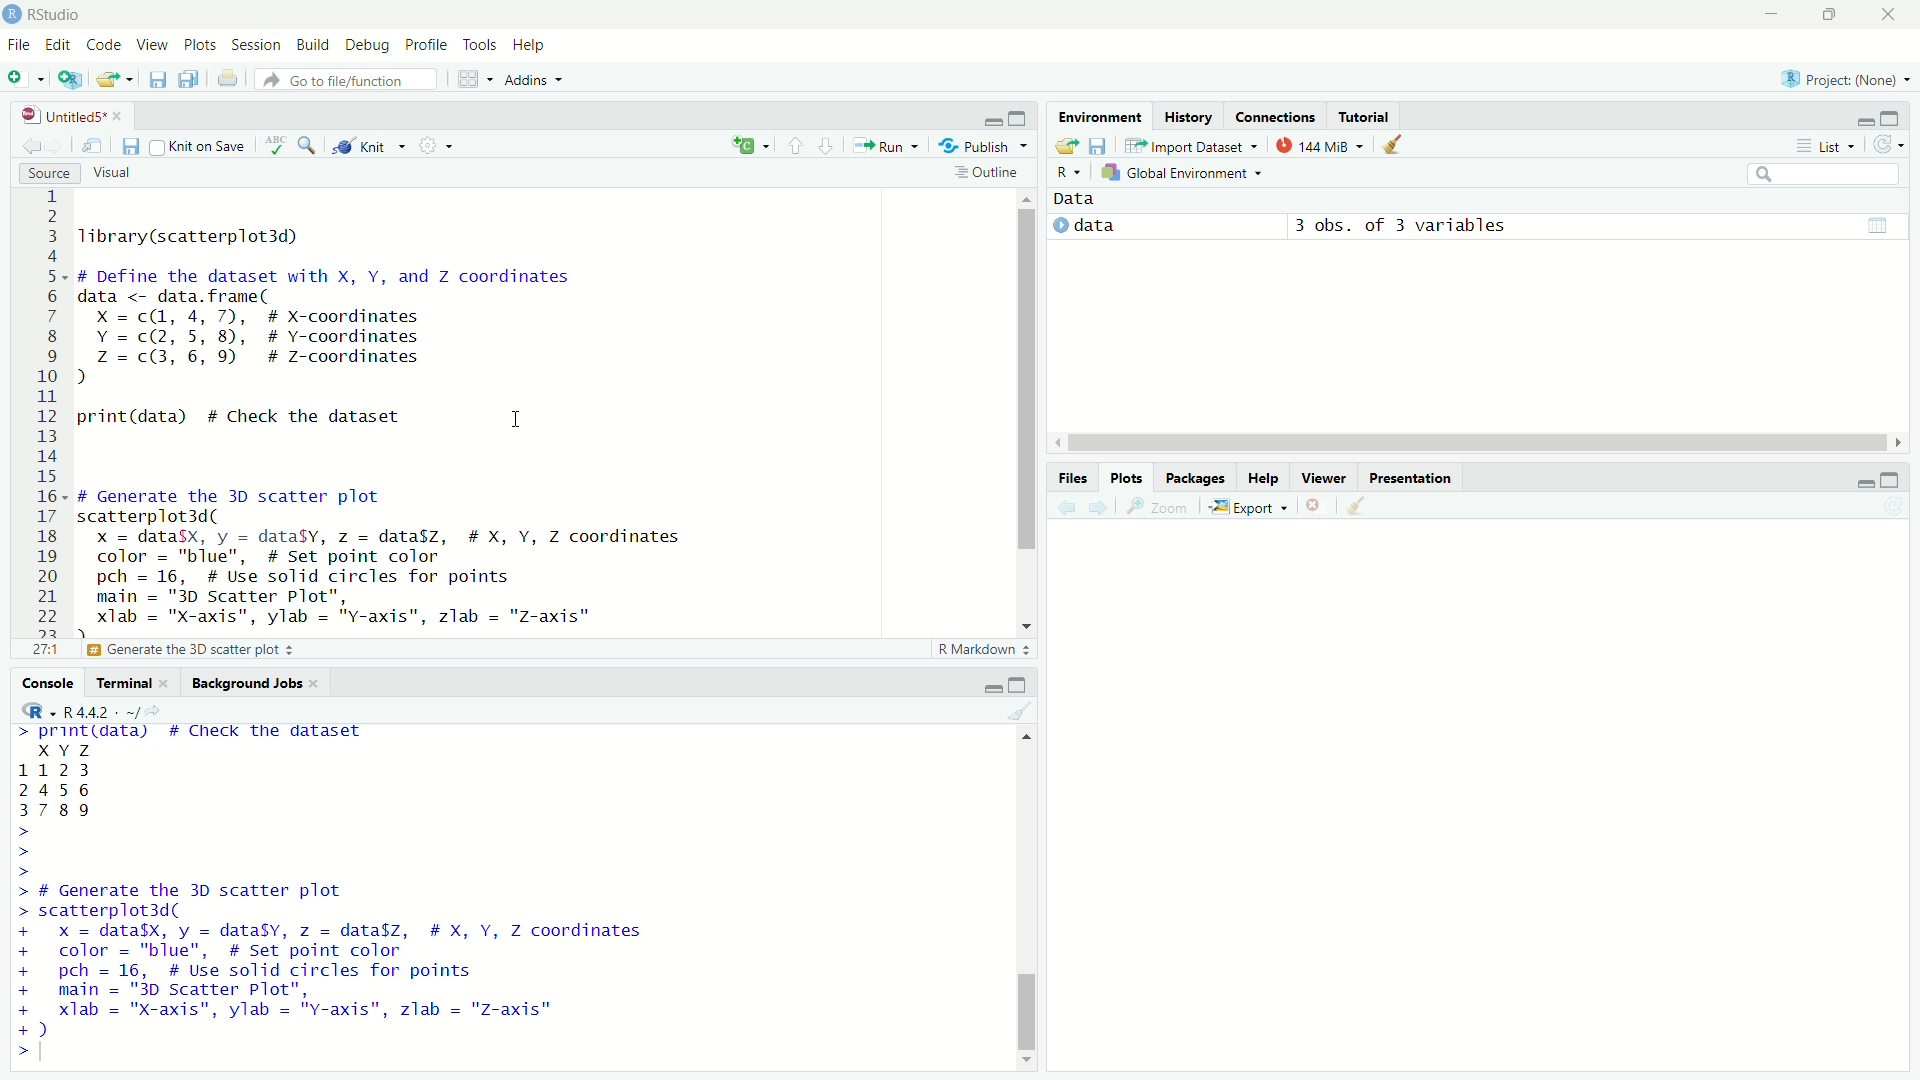  Describe the element at coordinates (1402, 224) in the screenshot. I see `3 obs. of 3 variables` at that location.